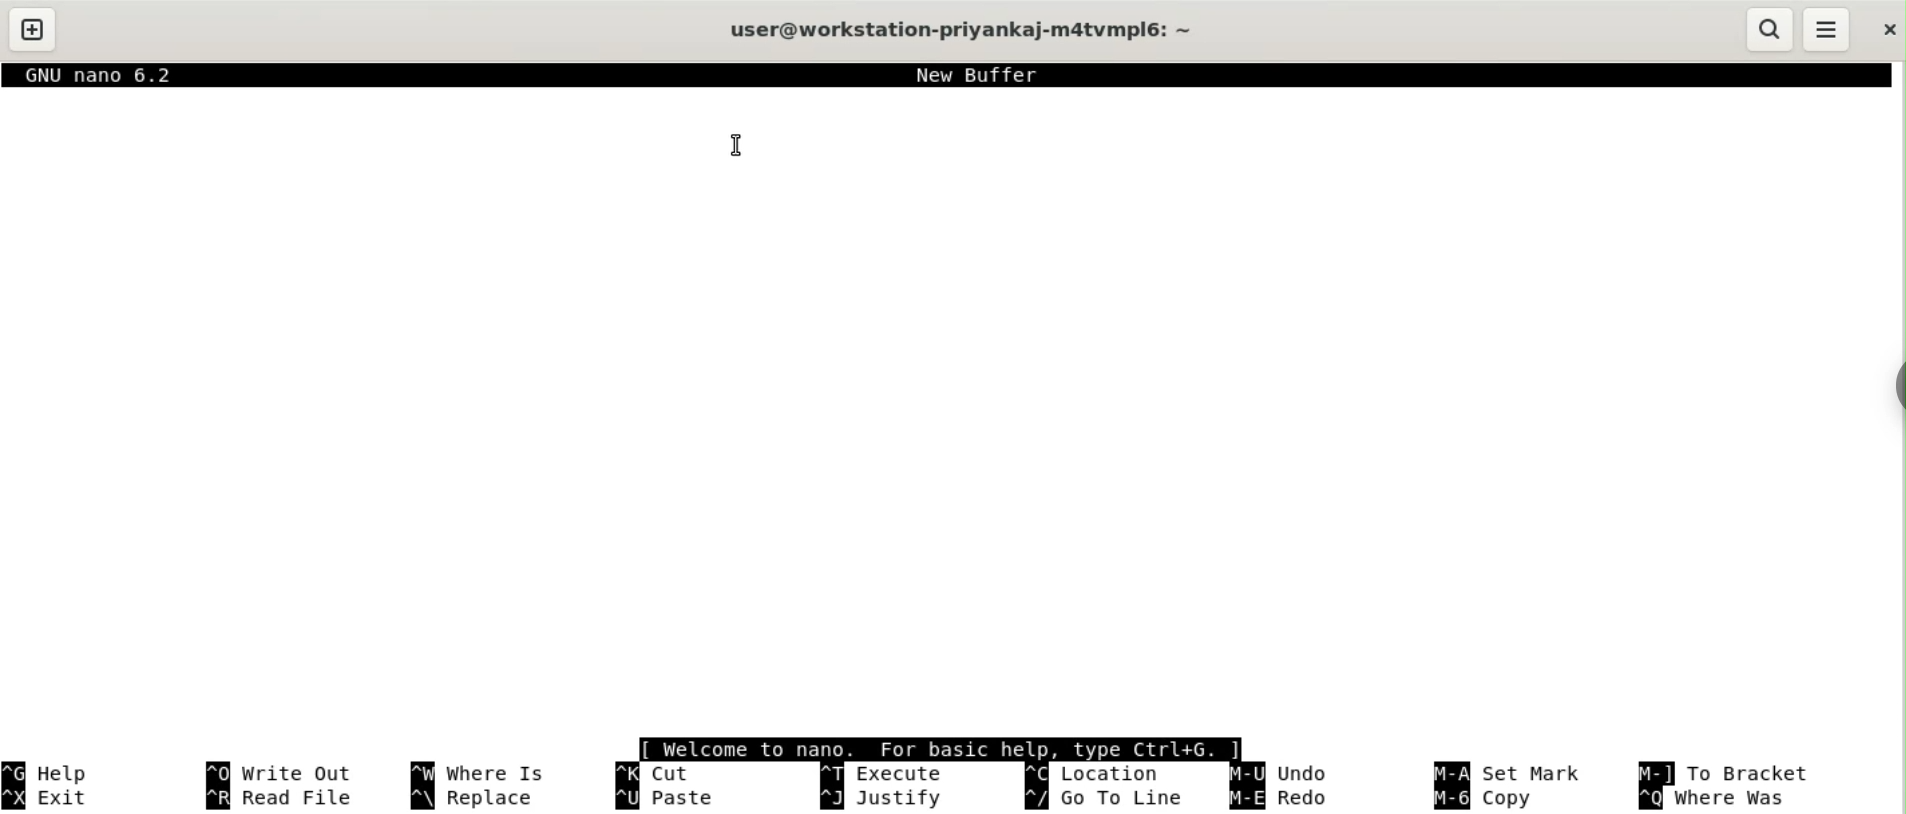 Image resolution: width=1906 pixels, height=814 pixels. What do you see at coordinates (885, 800) in the screenshot?
I see `justify` at bounding box center [885, 800].